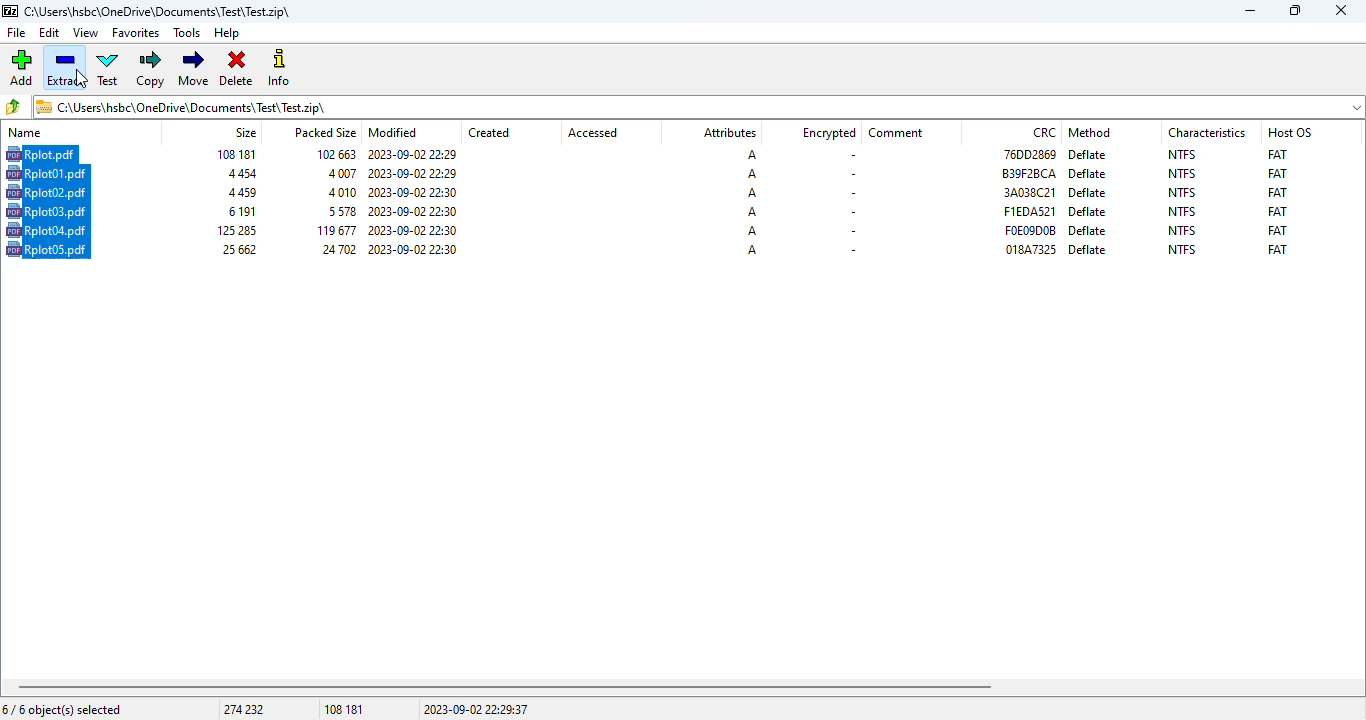  Describe the element at coordinates (18, 33) in the screenshot. I see `file` at that location.